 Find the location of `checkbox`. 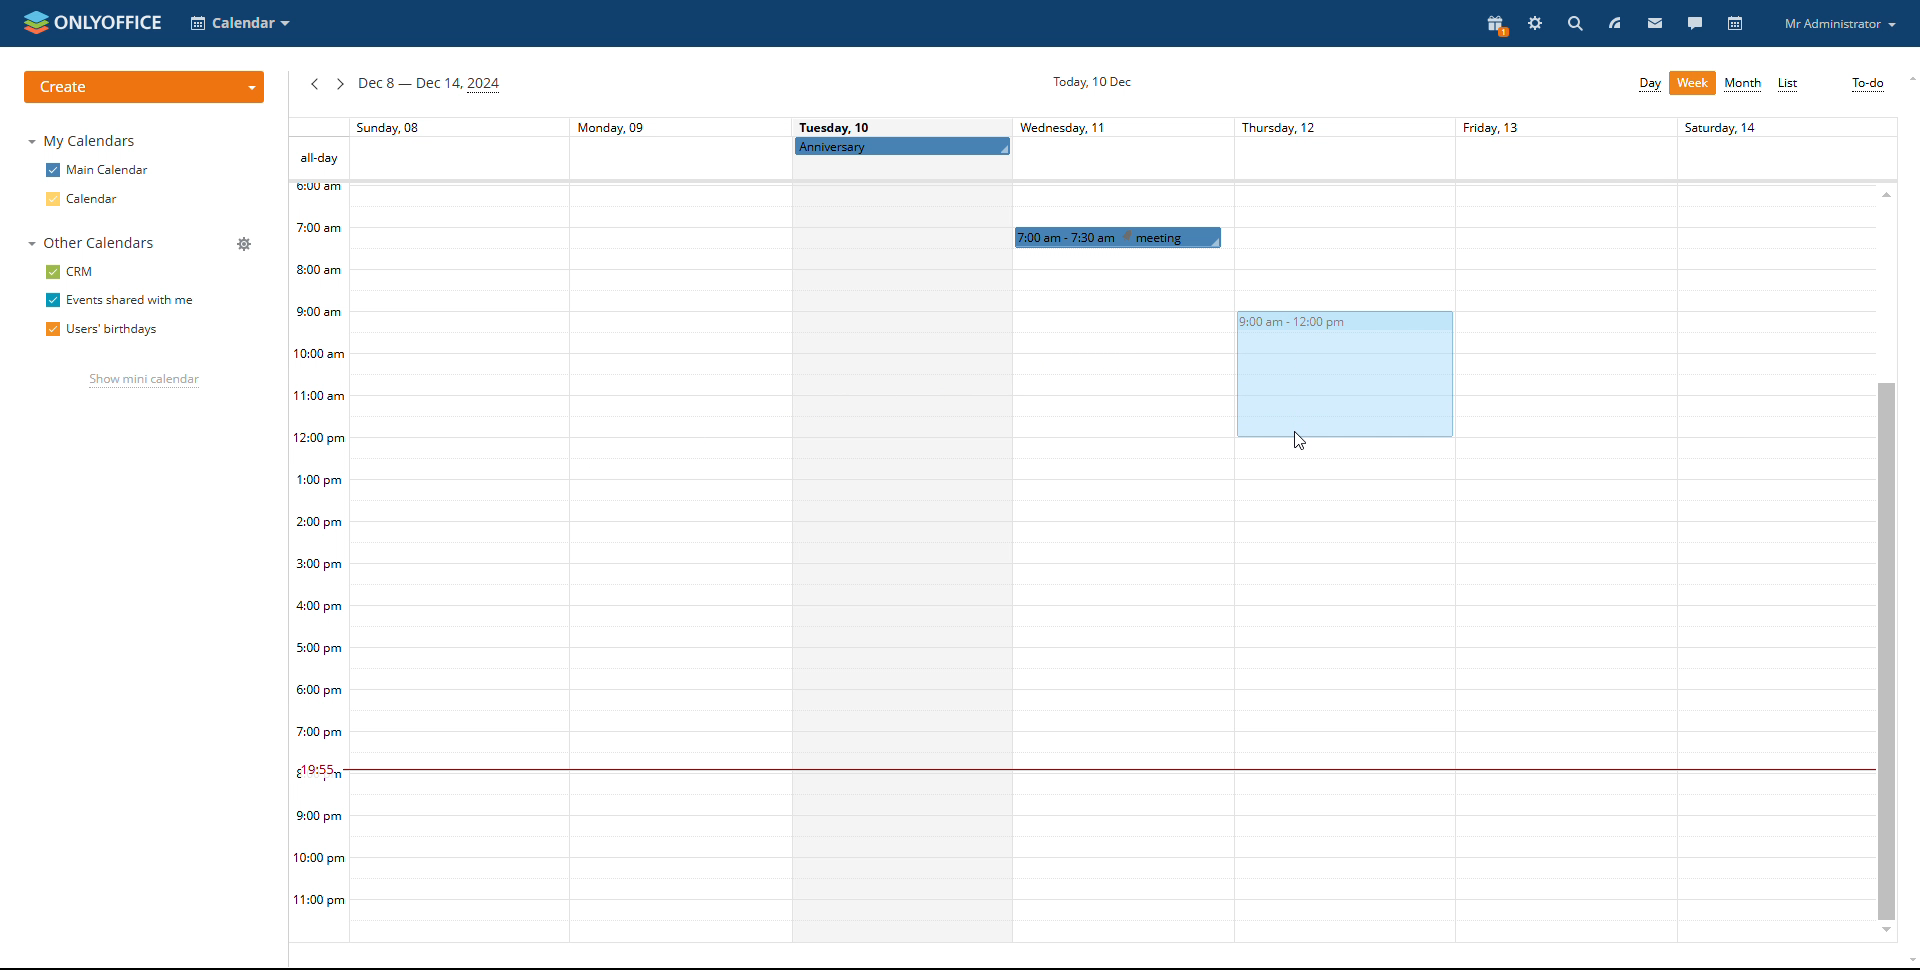

checkbox is located at coordinates (51, 199).